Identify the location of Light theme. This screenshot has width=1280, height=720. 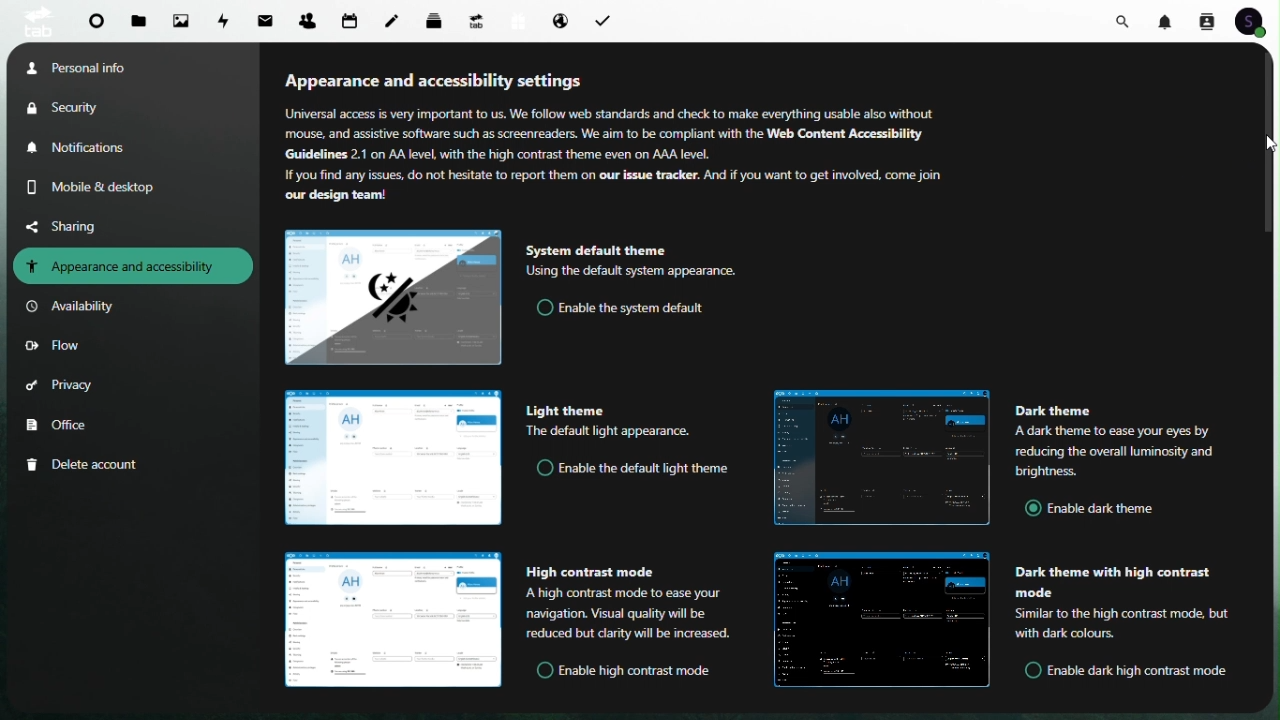
(391, 457).